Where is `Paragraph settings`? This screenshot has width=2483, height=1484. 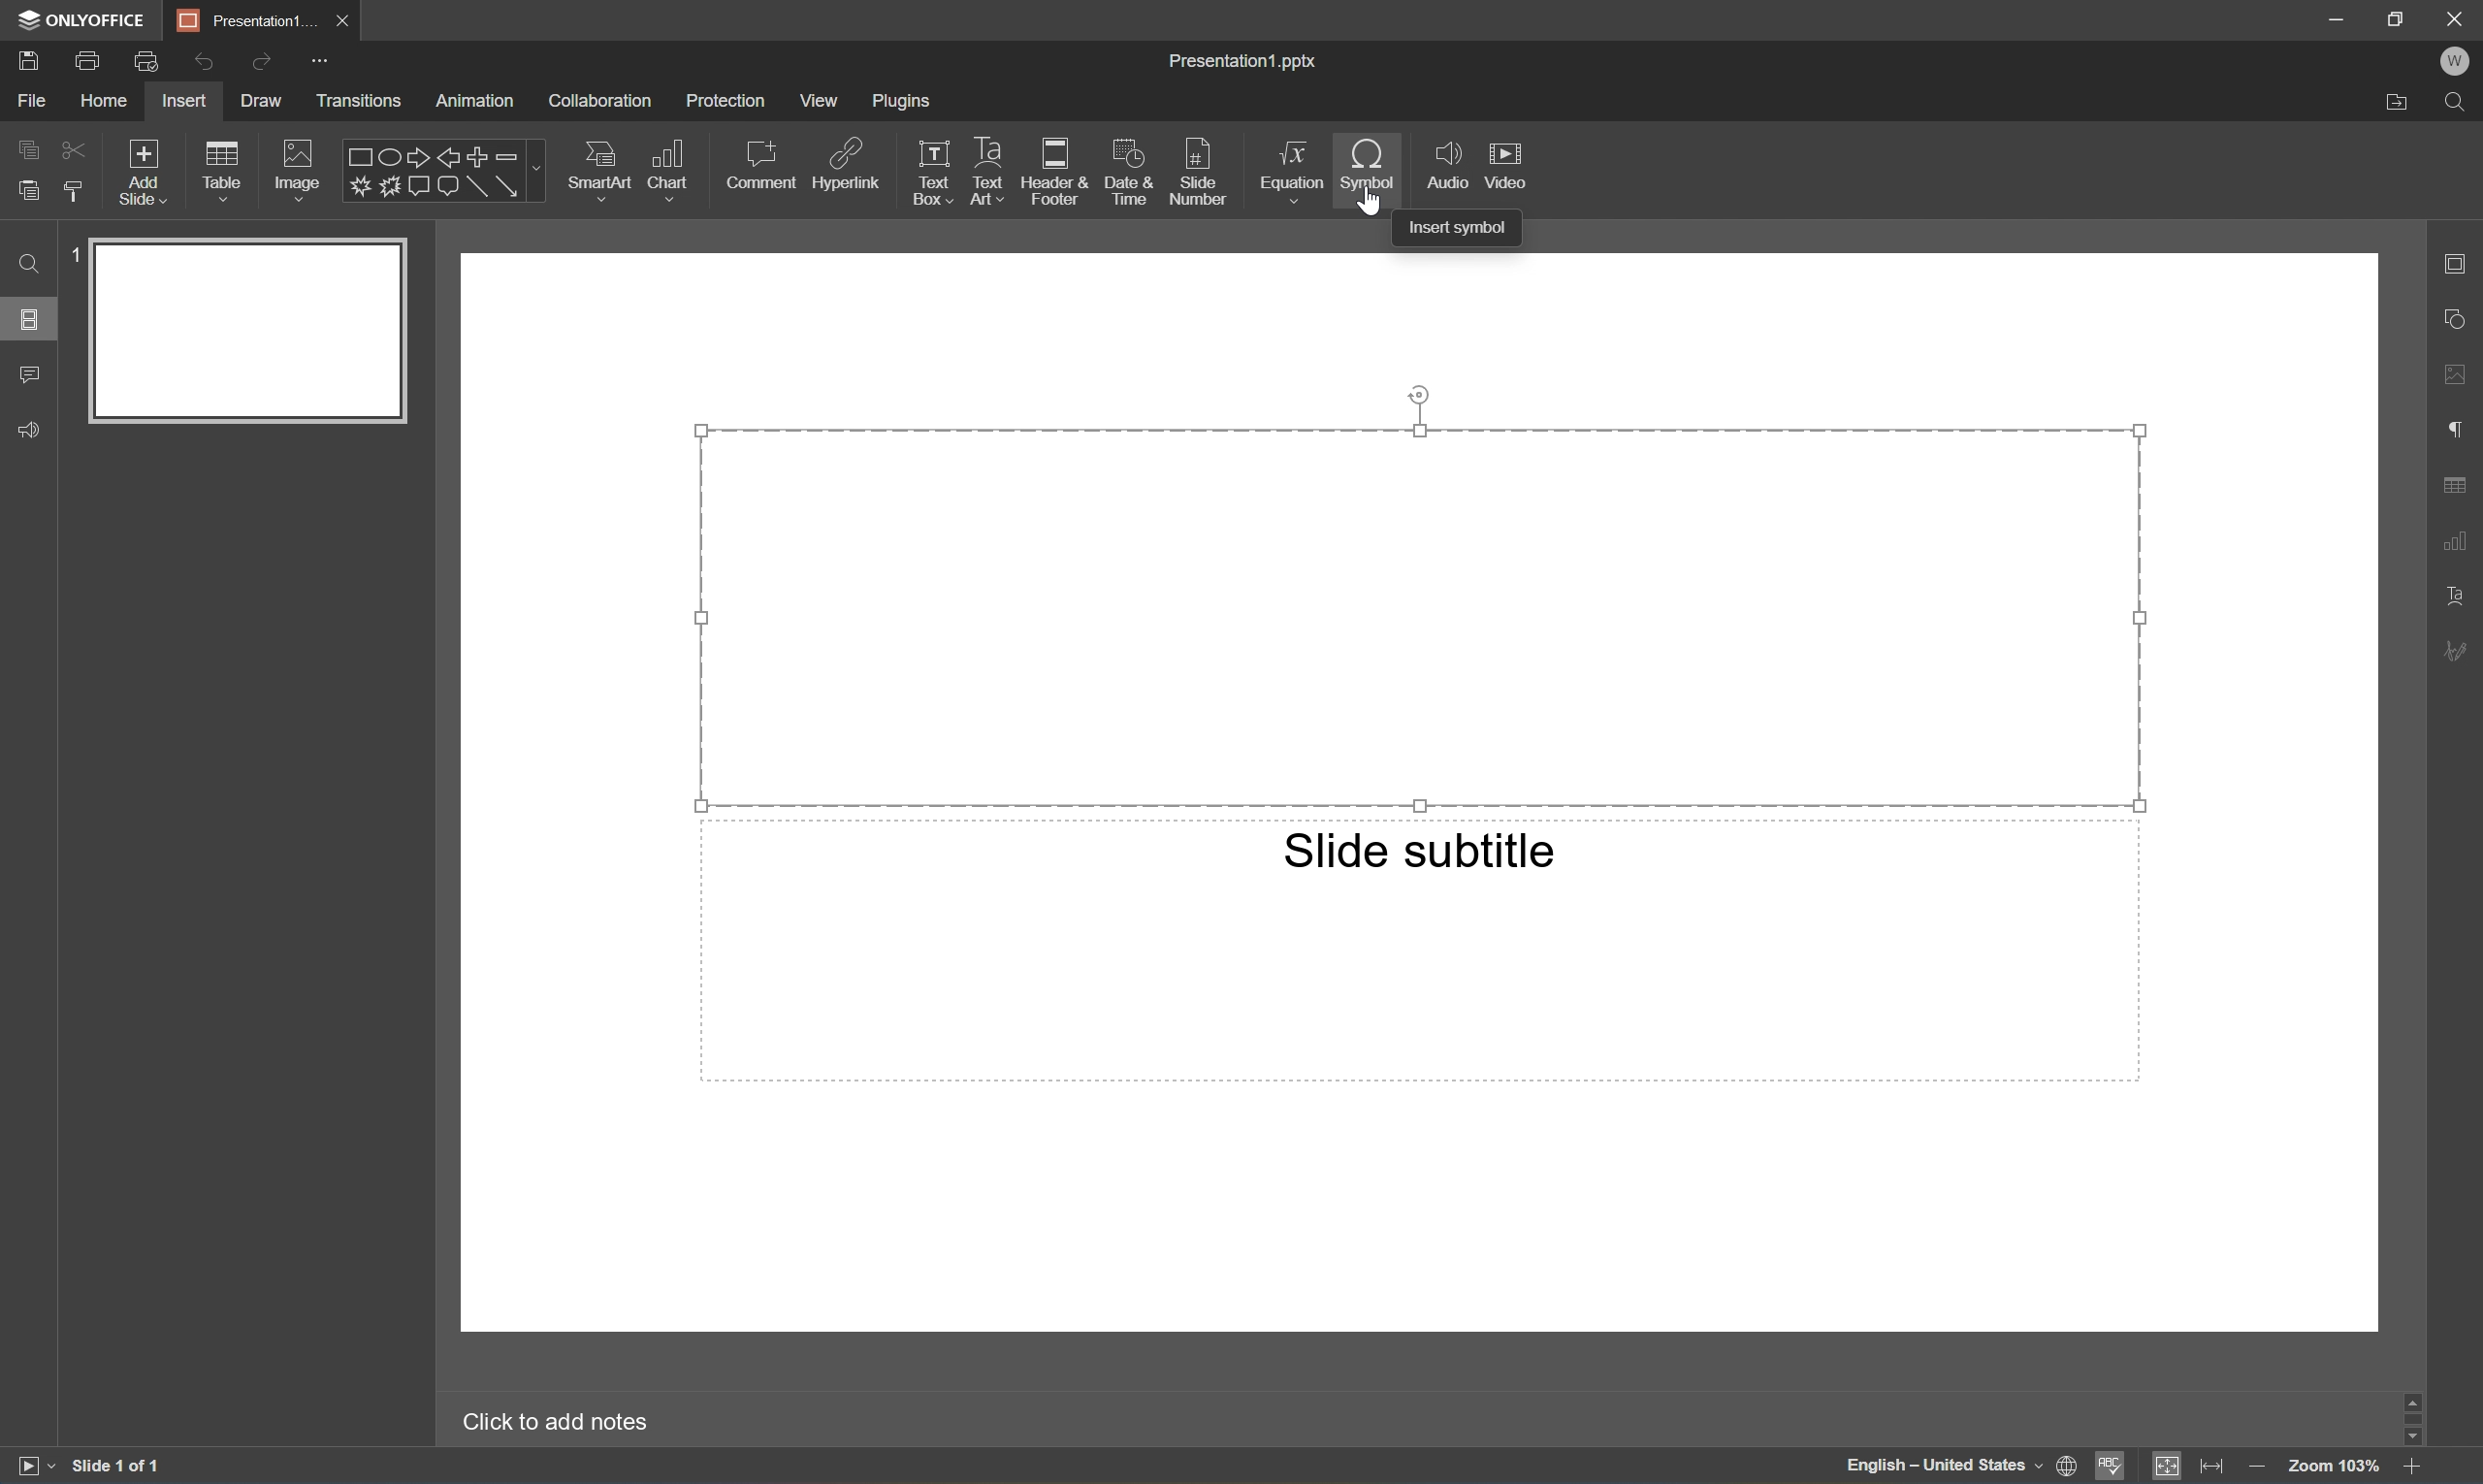
Paragraph settings is located at coordinates (2457, 429).